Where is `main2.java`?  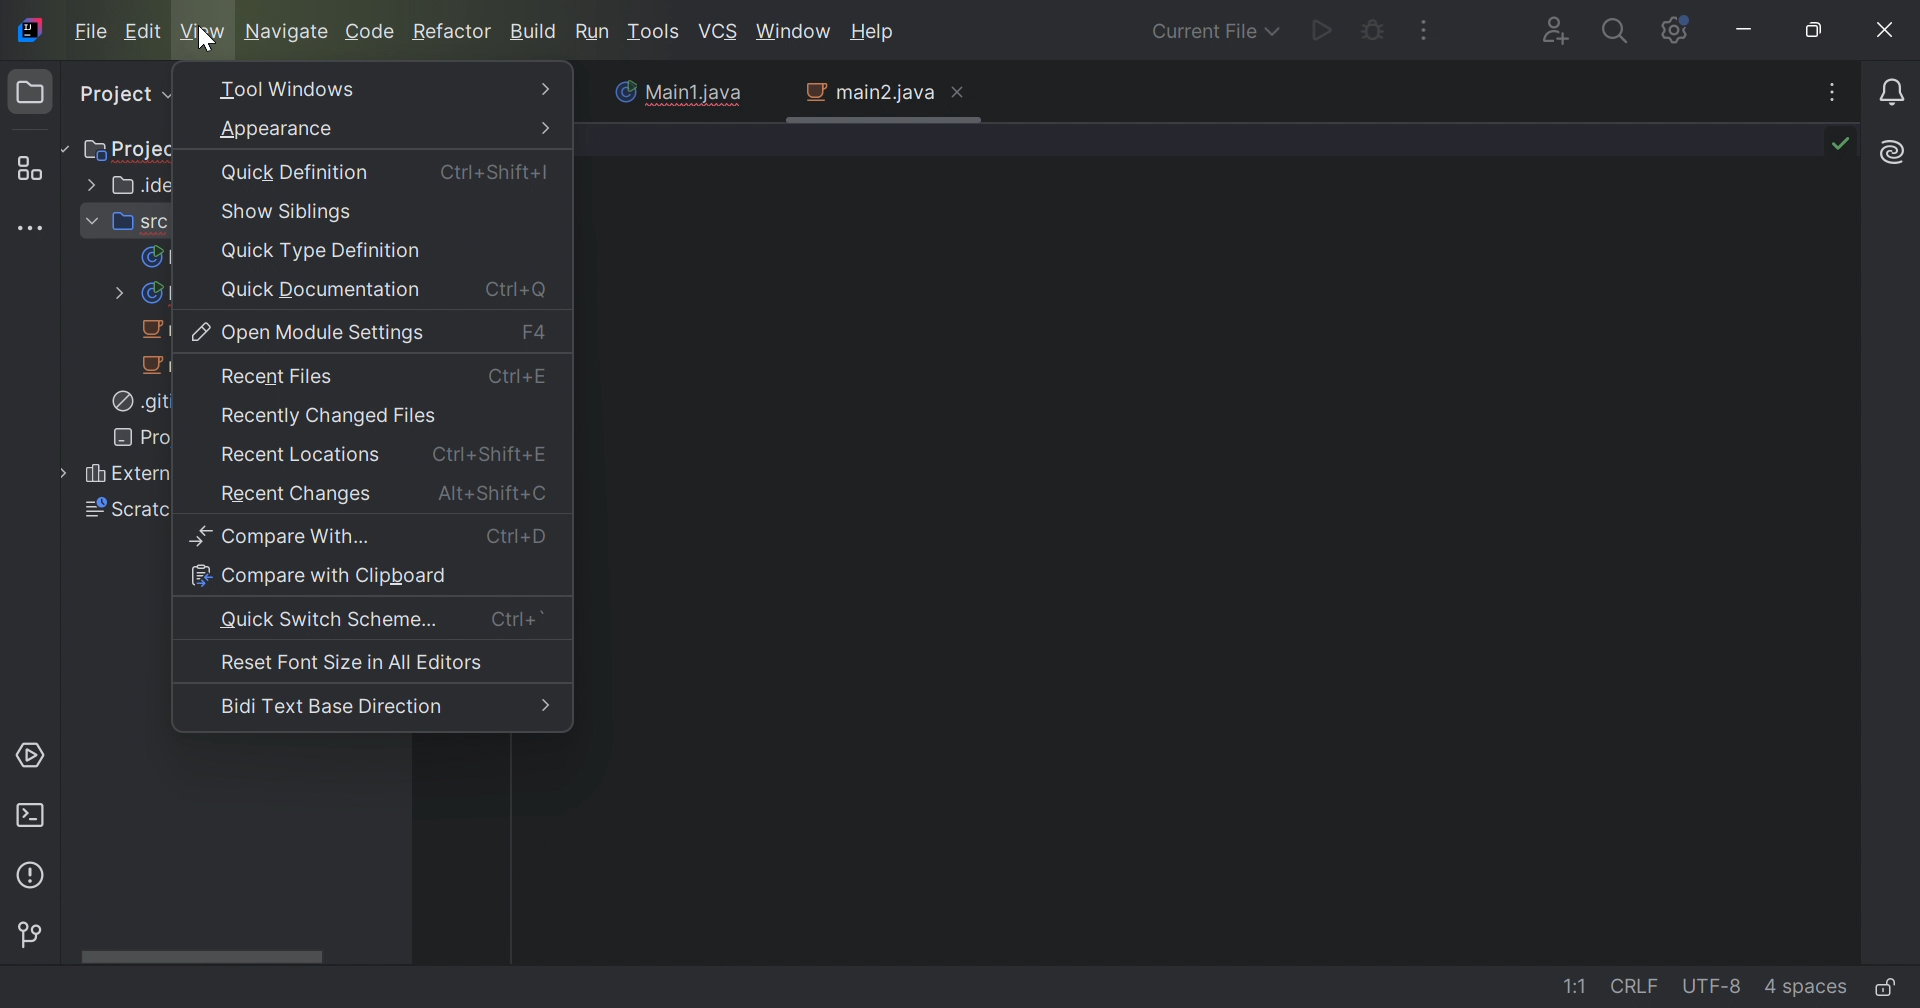 main2.java is located at coordinates (156, 330).